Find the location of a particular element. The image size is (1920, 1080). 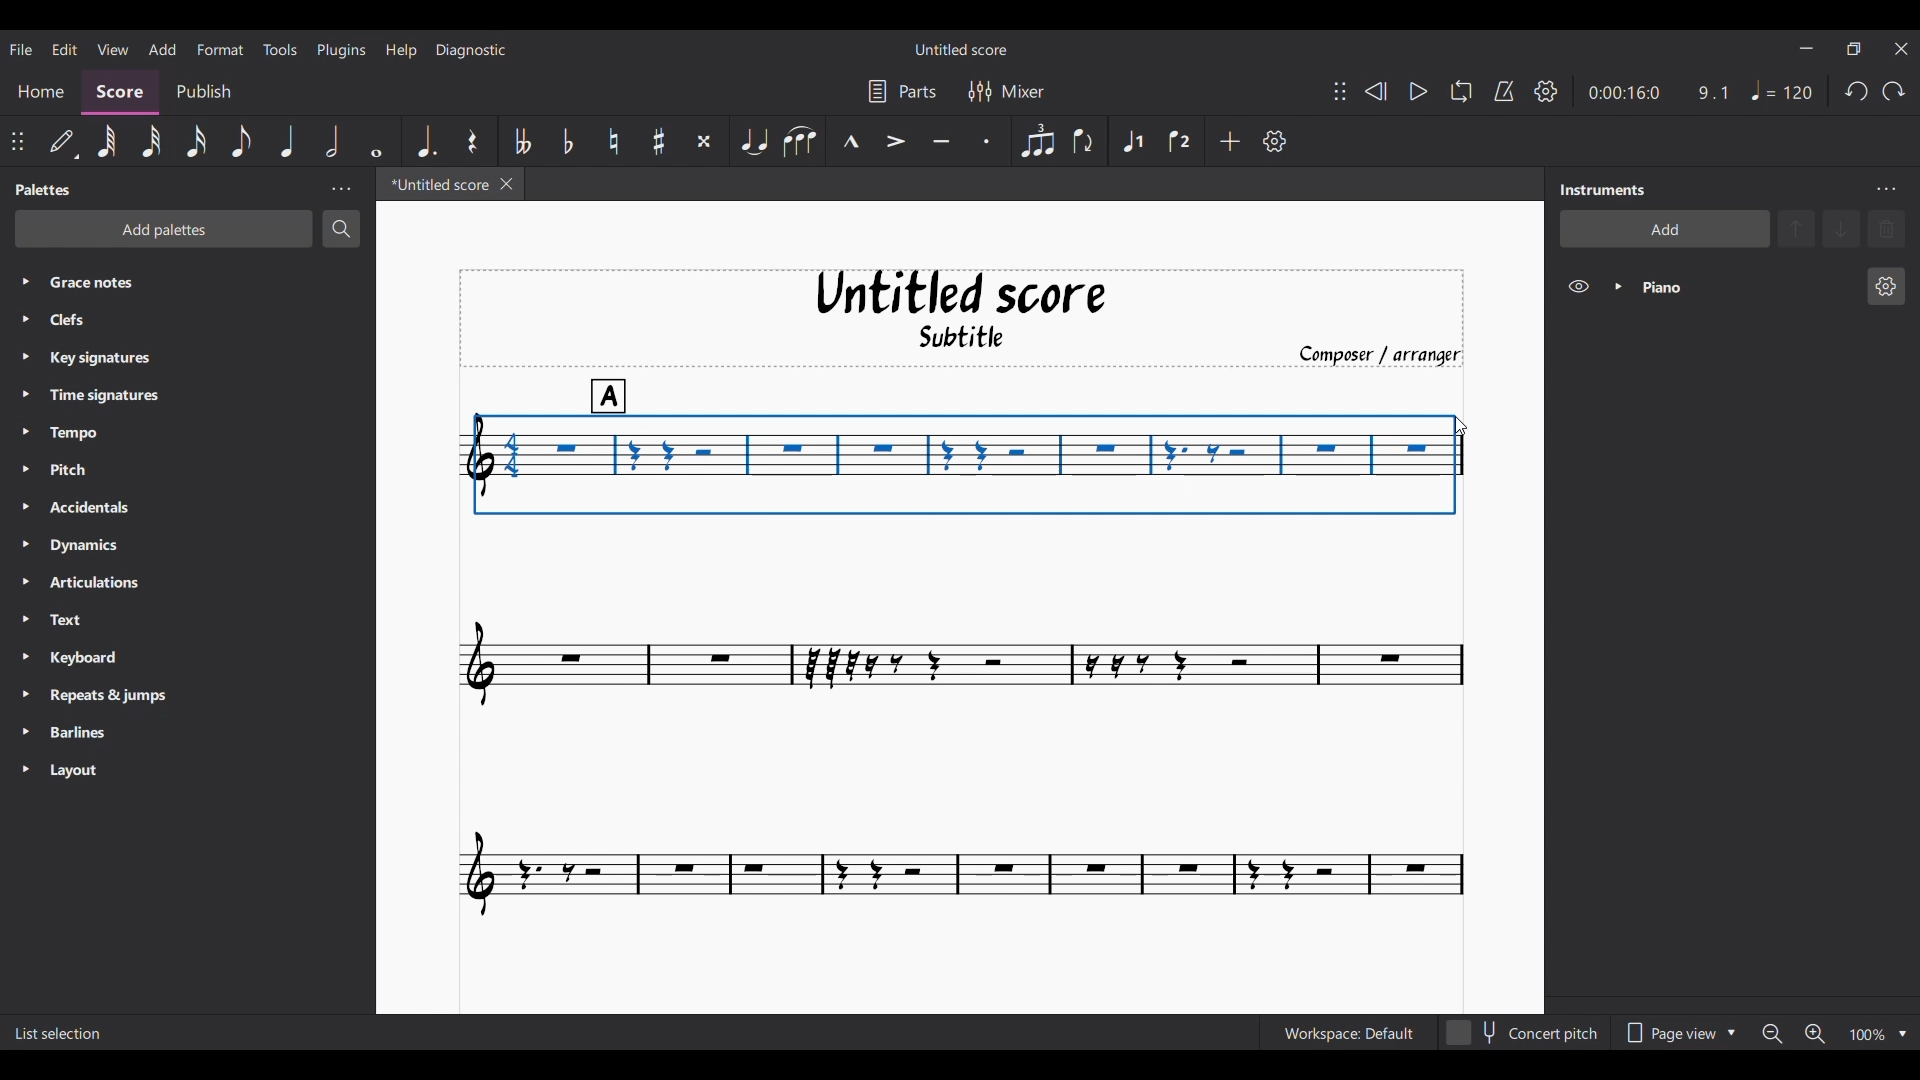

Change position of toolbar attached is located at coordinates (1340, 91).